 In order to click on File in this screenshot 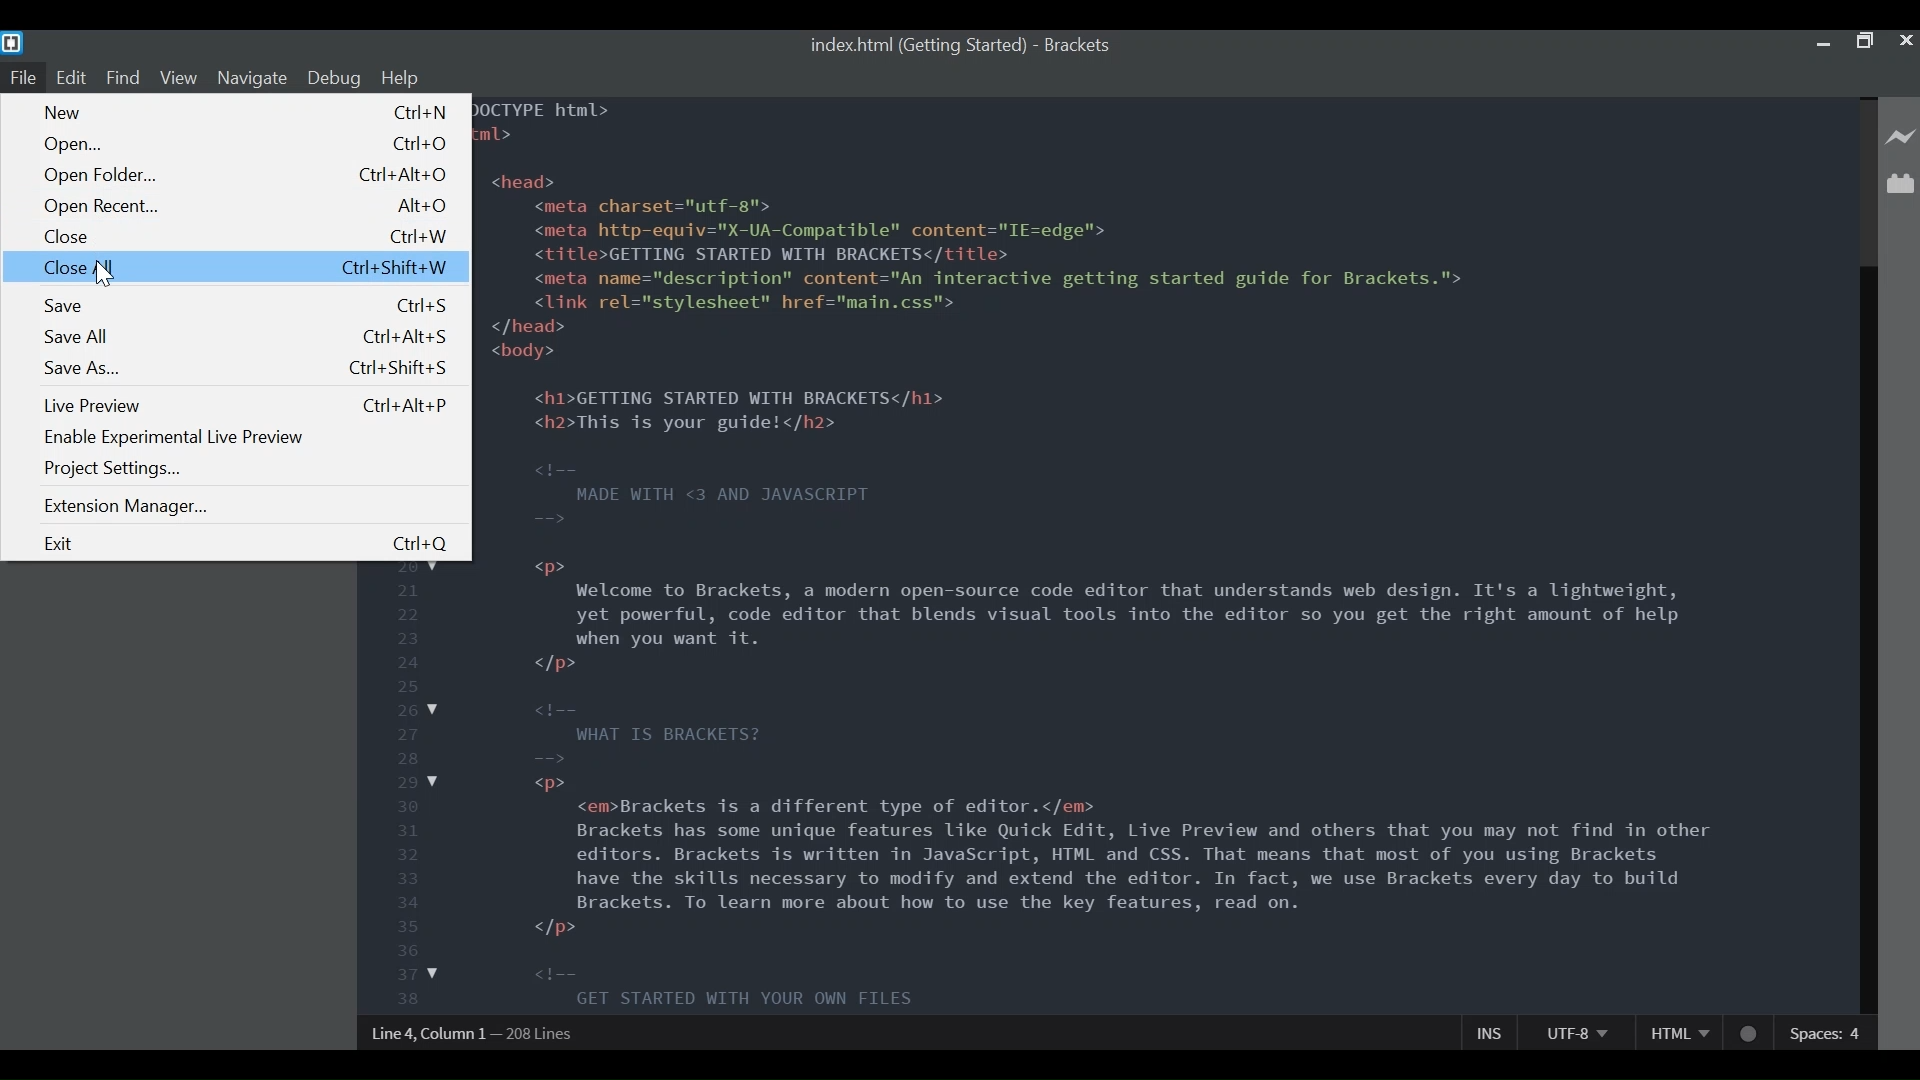, I will do `click(23, 78)`.